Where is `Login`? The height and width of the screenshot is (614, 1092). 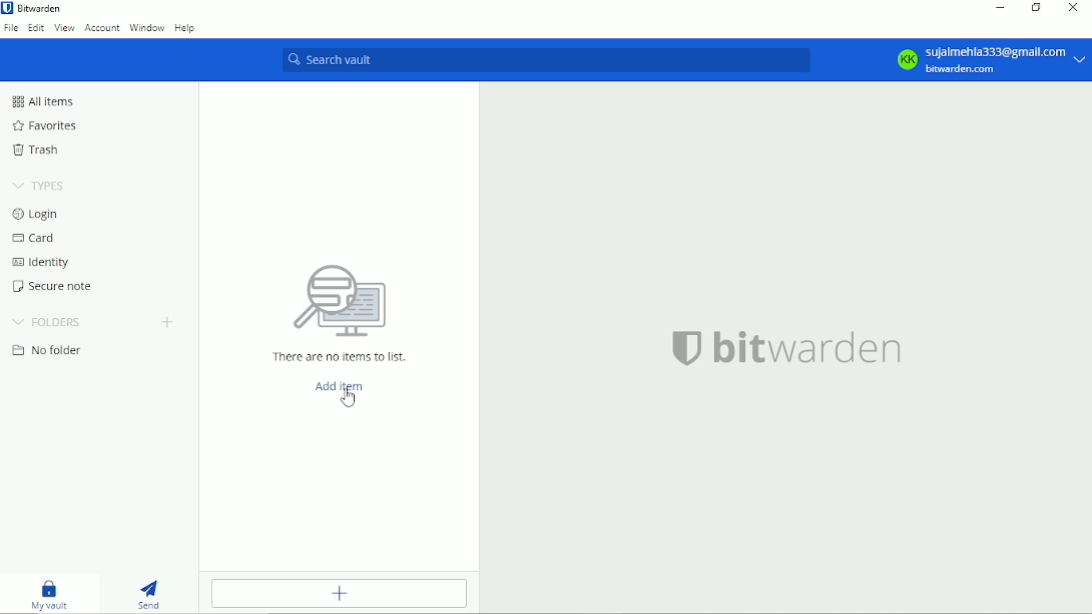
Login is located at coordinates (36, 214).